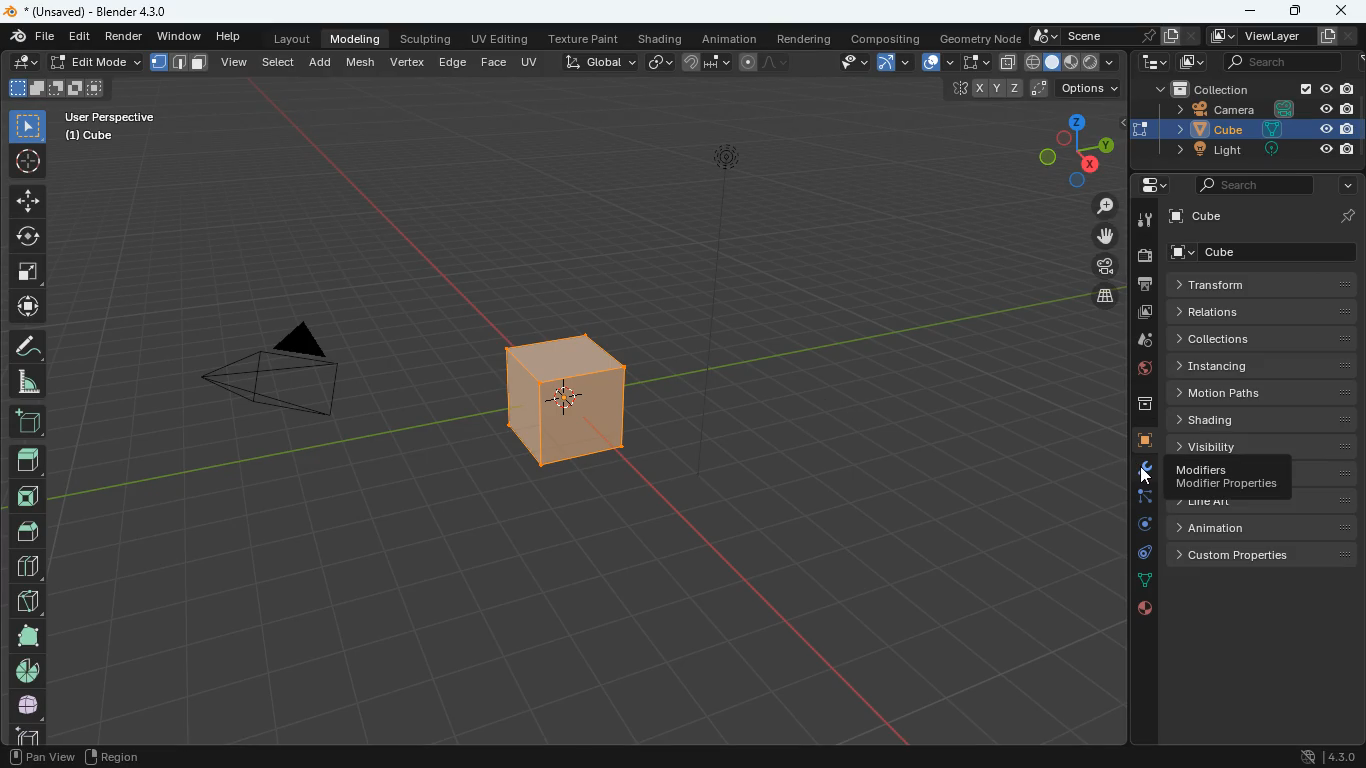 The width and height of the screenshot is (1366, 768). What do you see at coordinates (1136, 342) in the screenshot?
I see `drop` at bounding box center [1136, 342].